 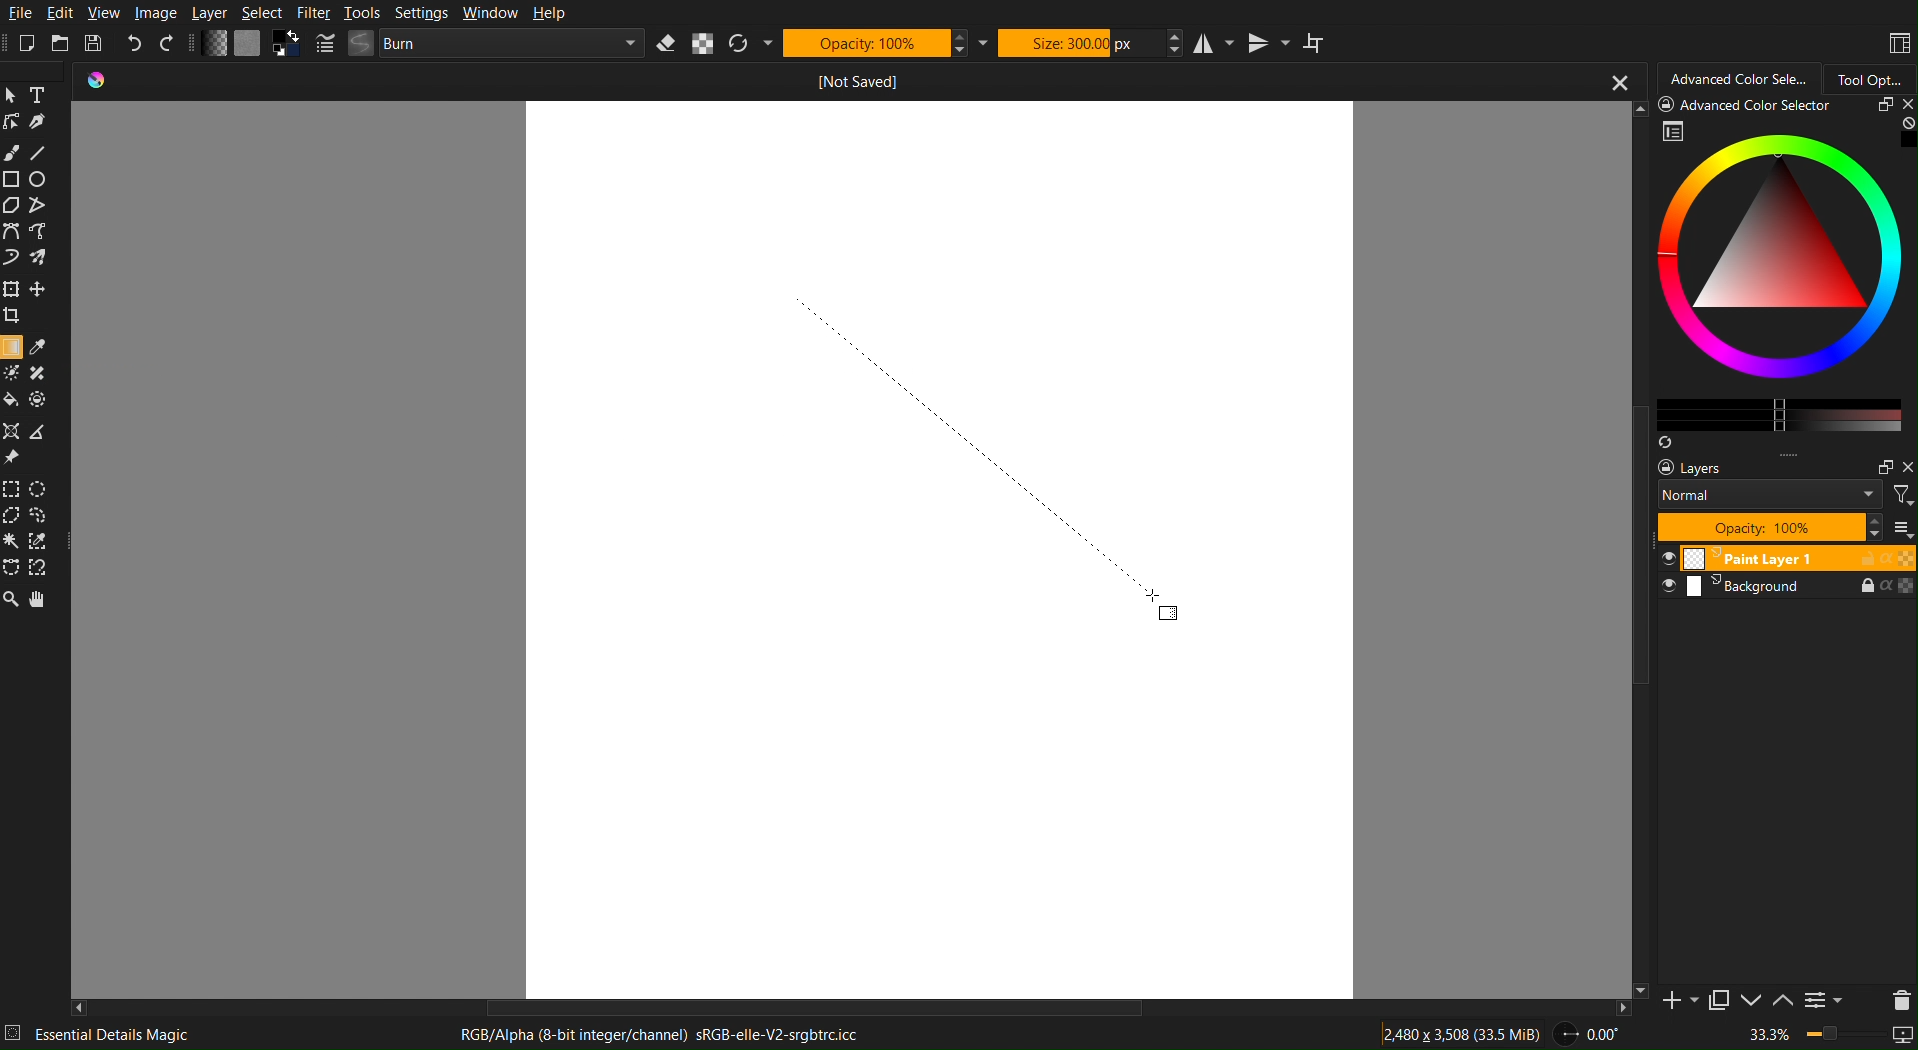 What do you see at coordinates (136, 44) in the screenshot?
I see `Undo` at bounding box center [136, 44].